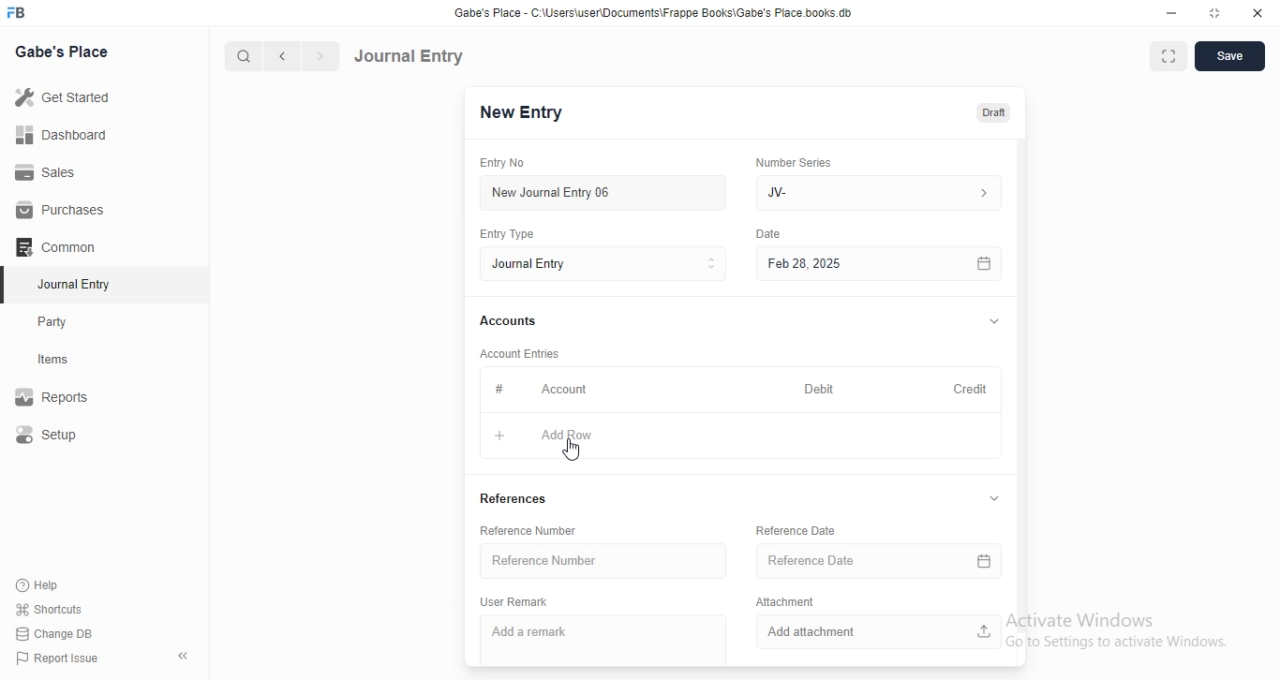 The height and width of the screenshot is (680, 1280). I want to click on close, so click(1258, 14).